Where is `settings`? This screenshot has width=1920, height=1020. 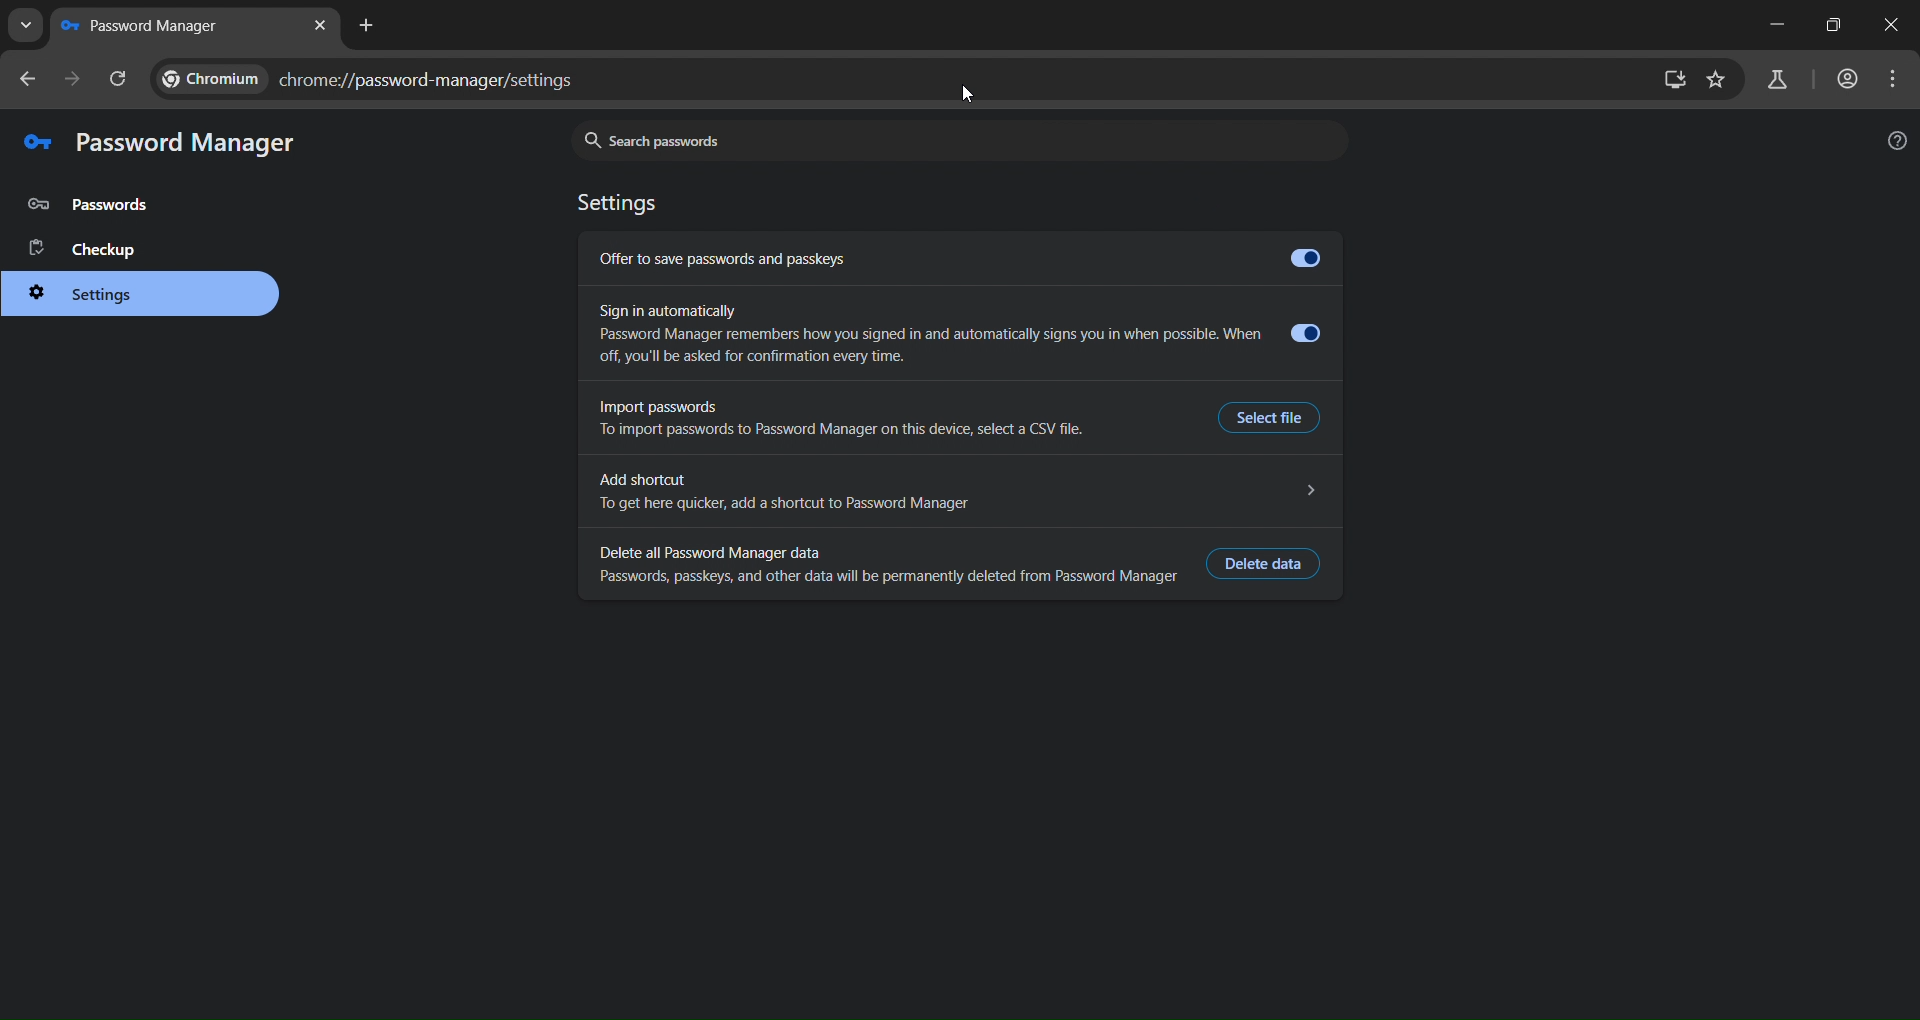
settings is located at coordinates (131, 294).